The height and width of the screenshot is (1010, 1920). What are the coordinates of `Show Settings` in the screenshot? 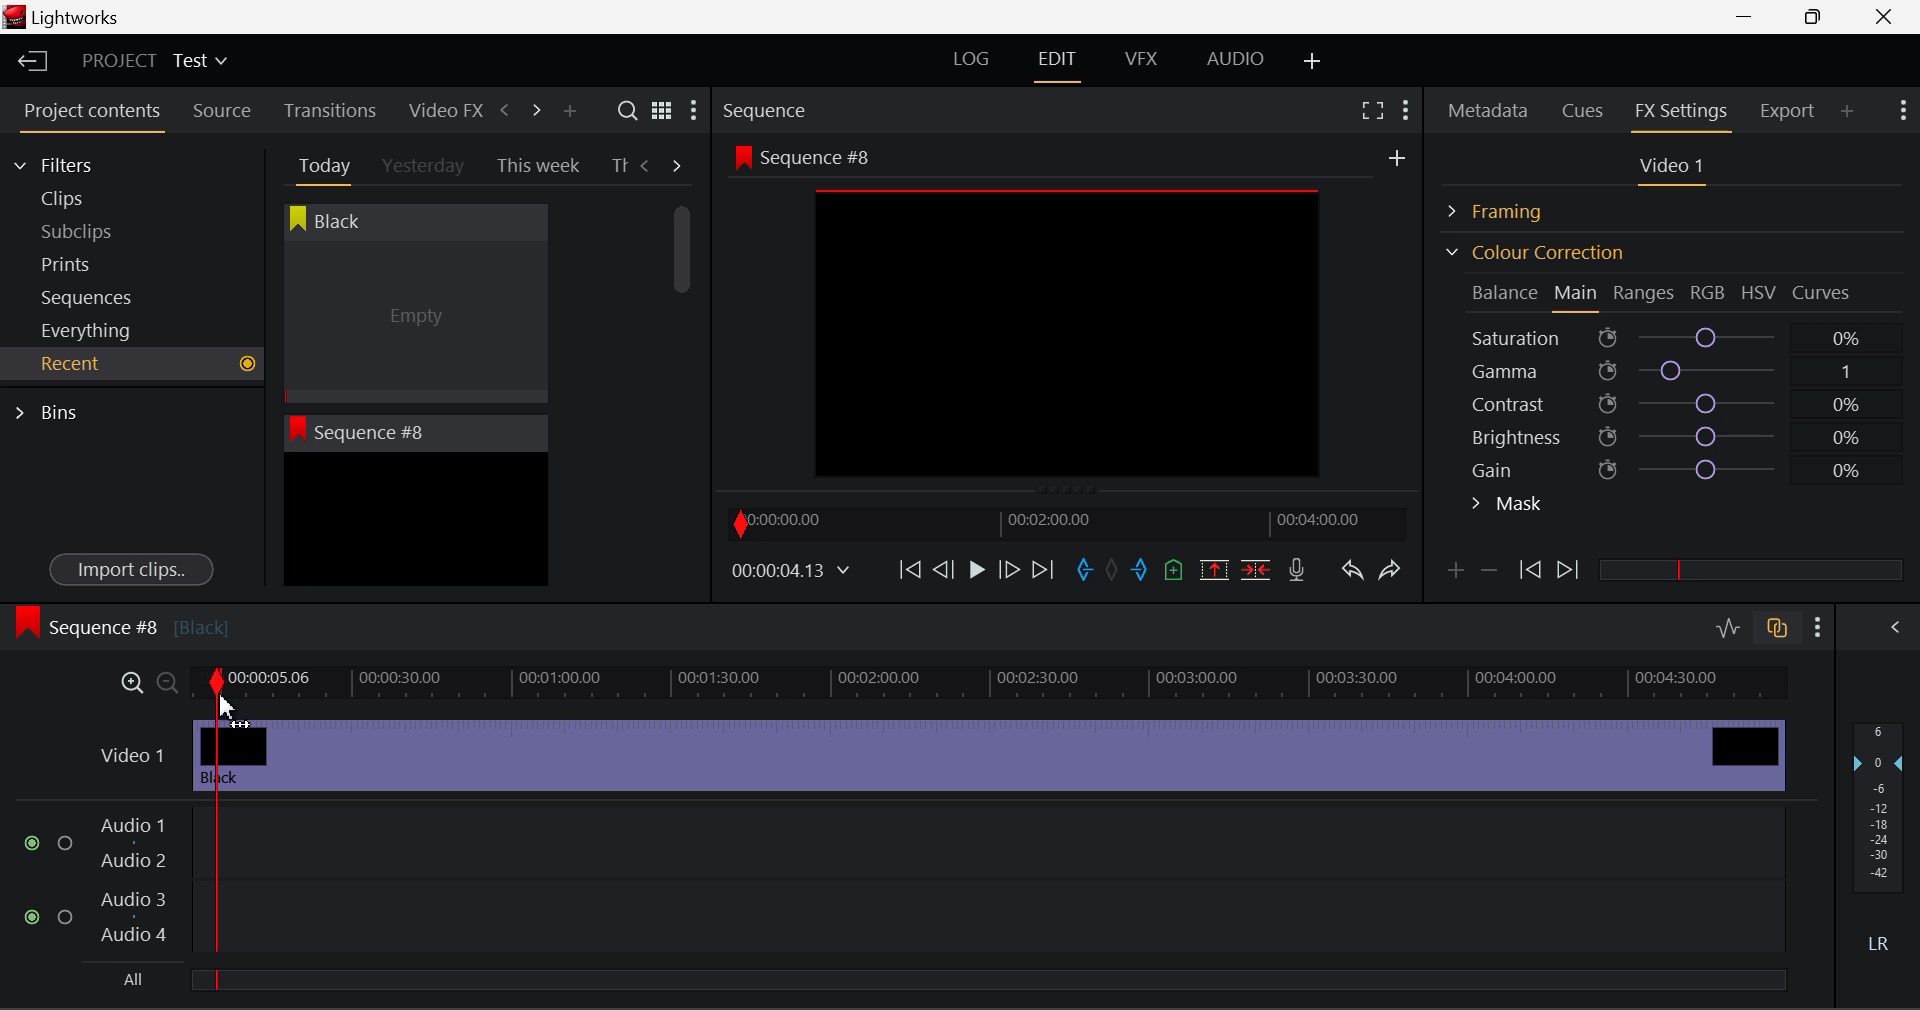 It's located at (1901, 108).